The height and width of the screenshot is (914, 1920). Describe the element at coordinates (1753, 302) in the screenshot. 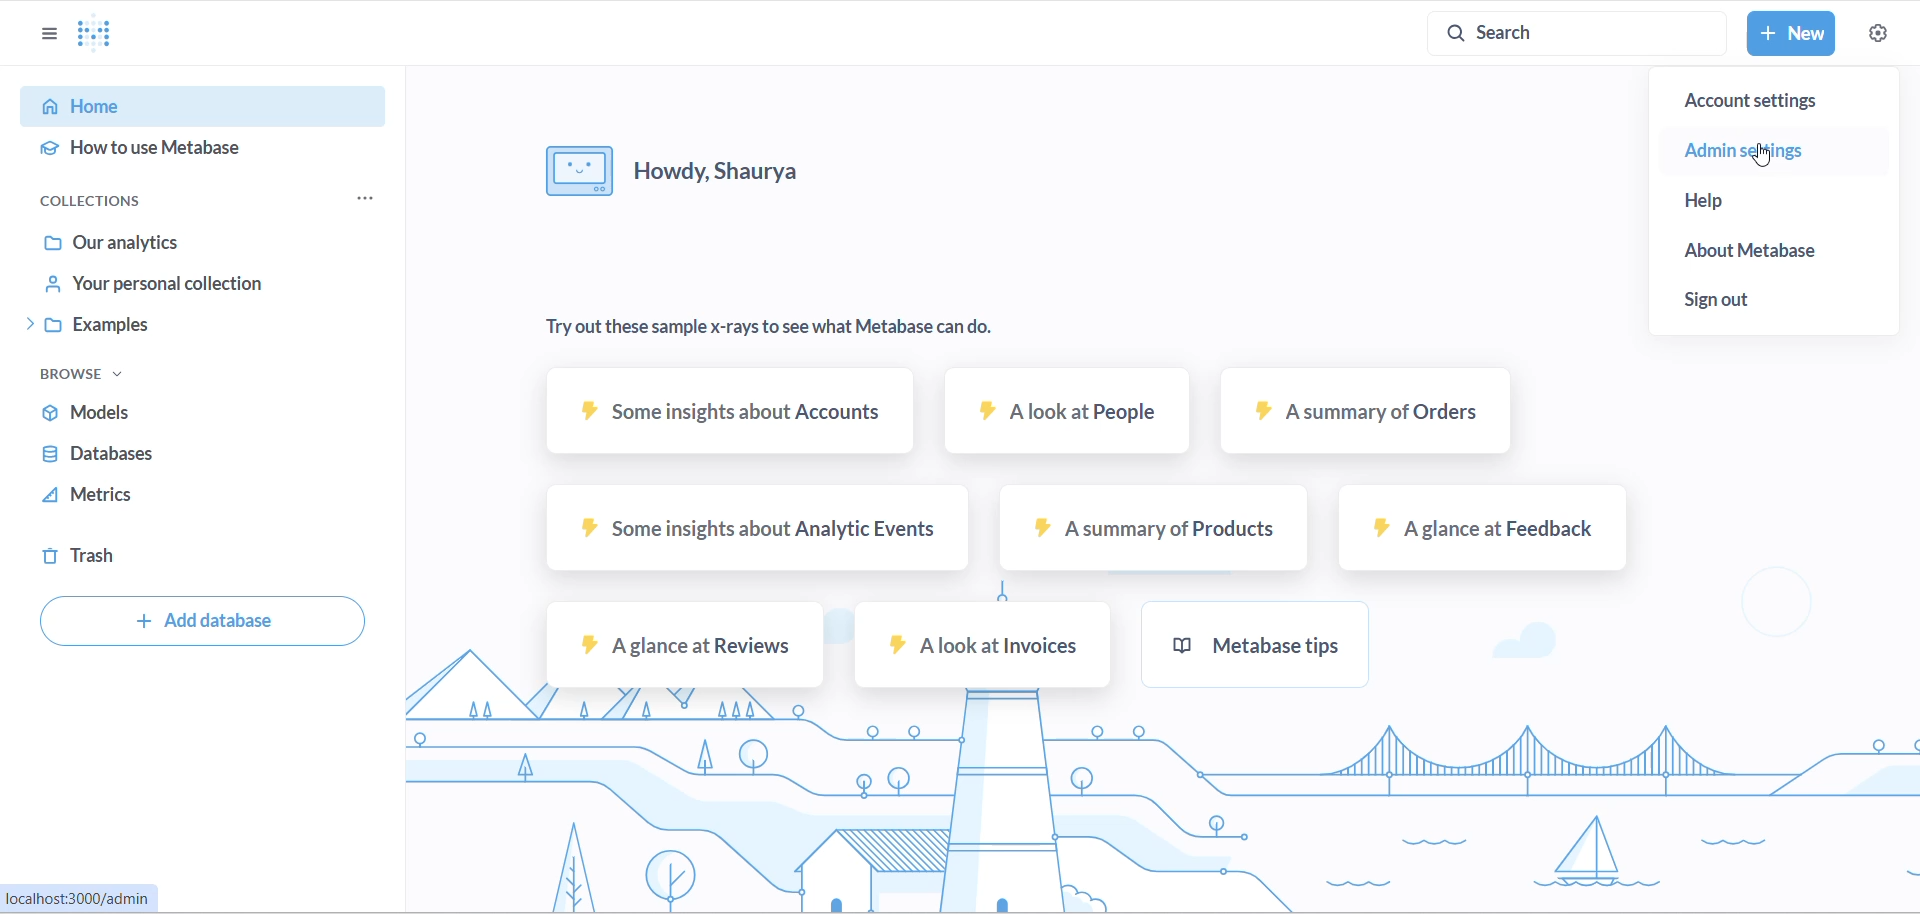

I see `sign out` at that location.